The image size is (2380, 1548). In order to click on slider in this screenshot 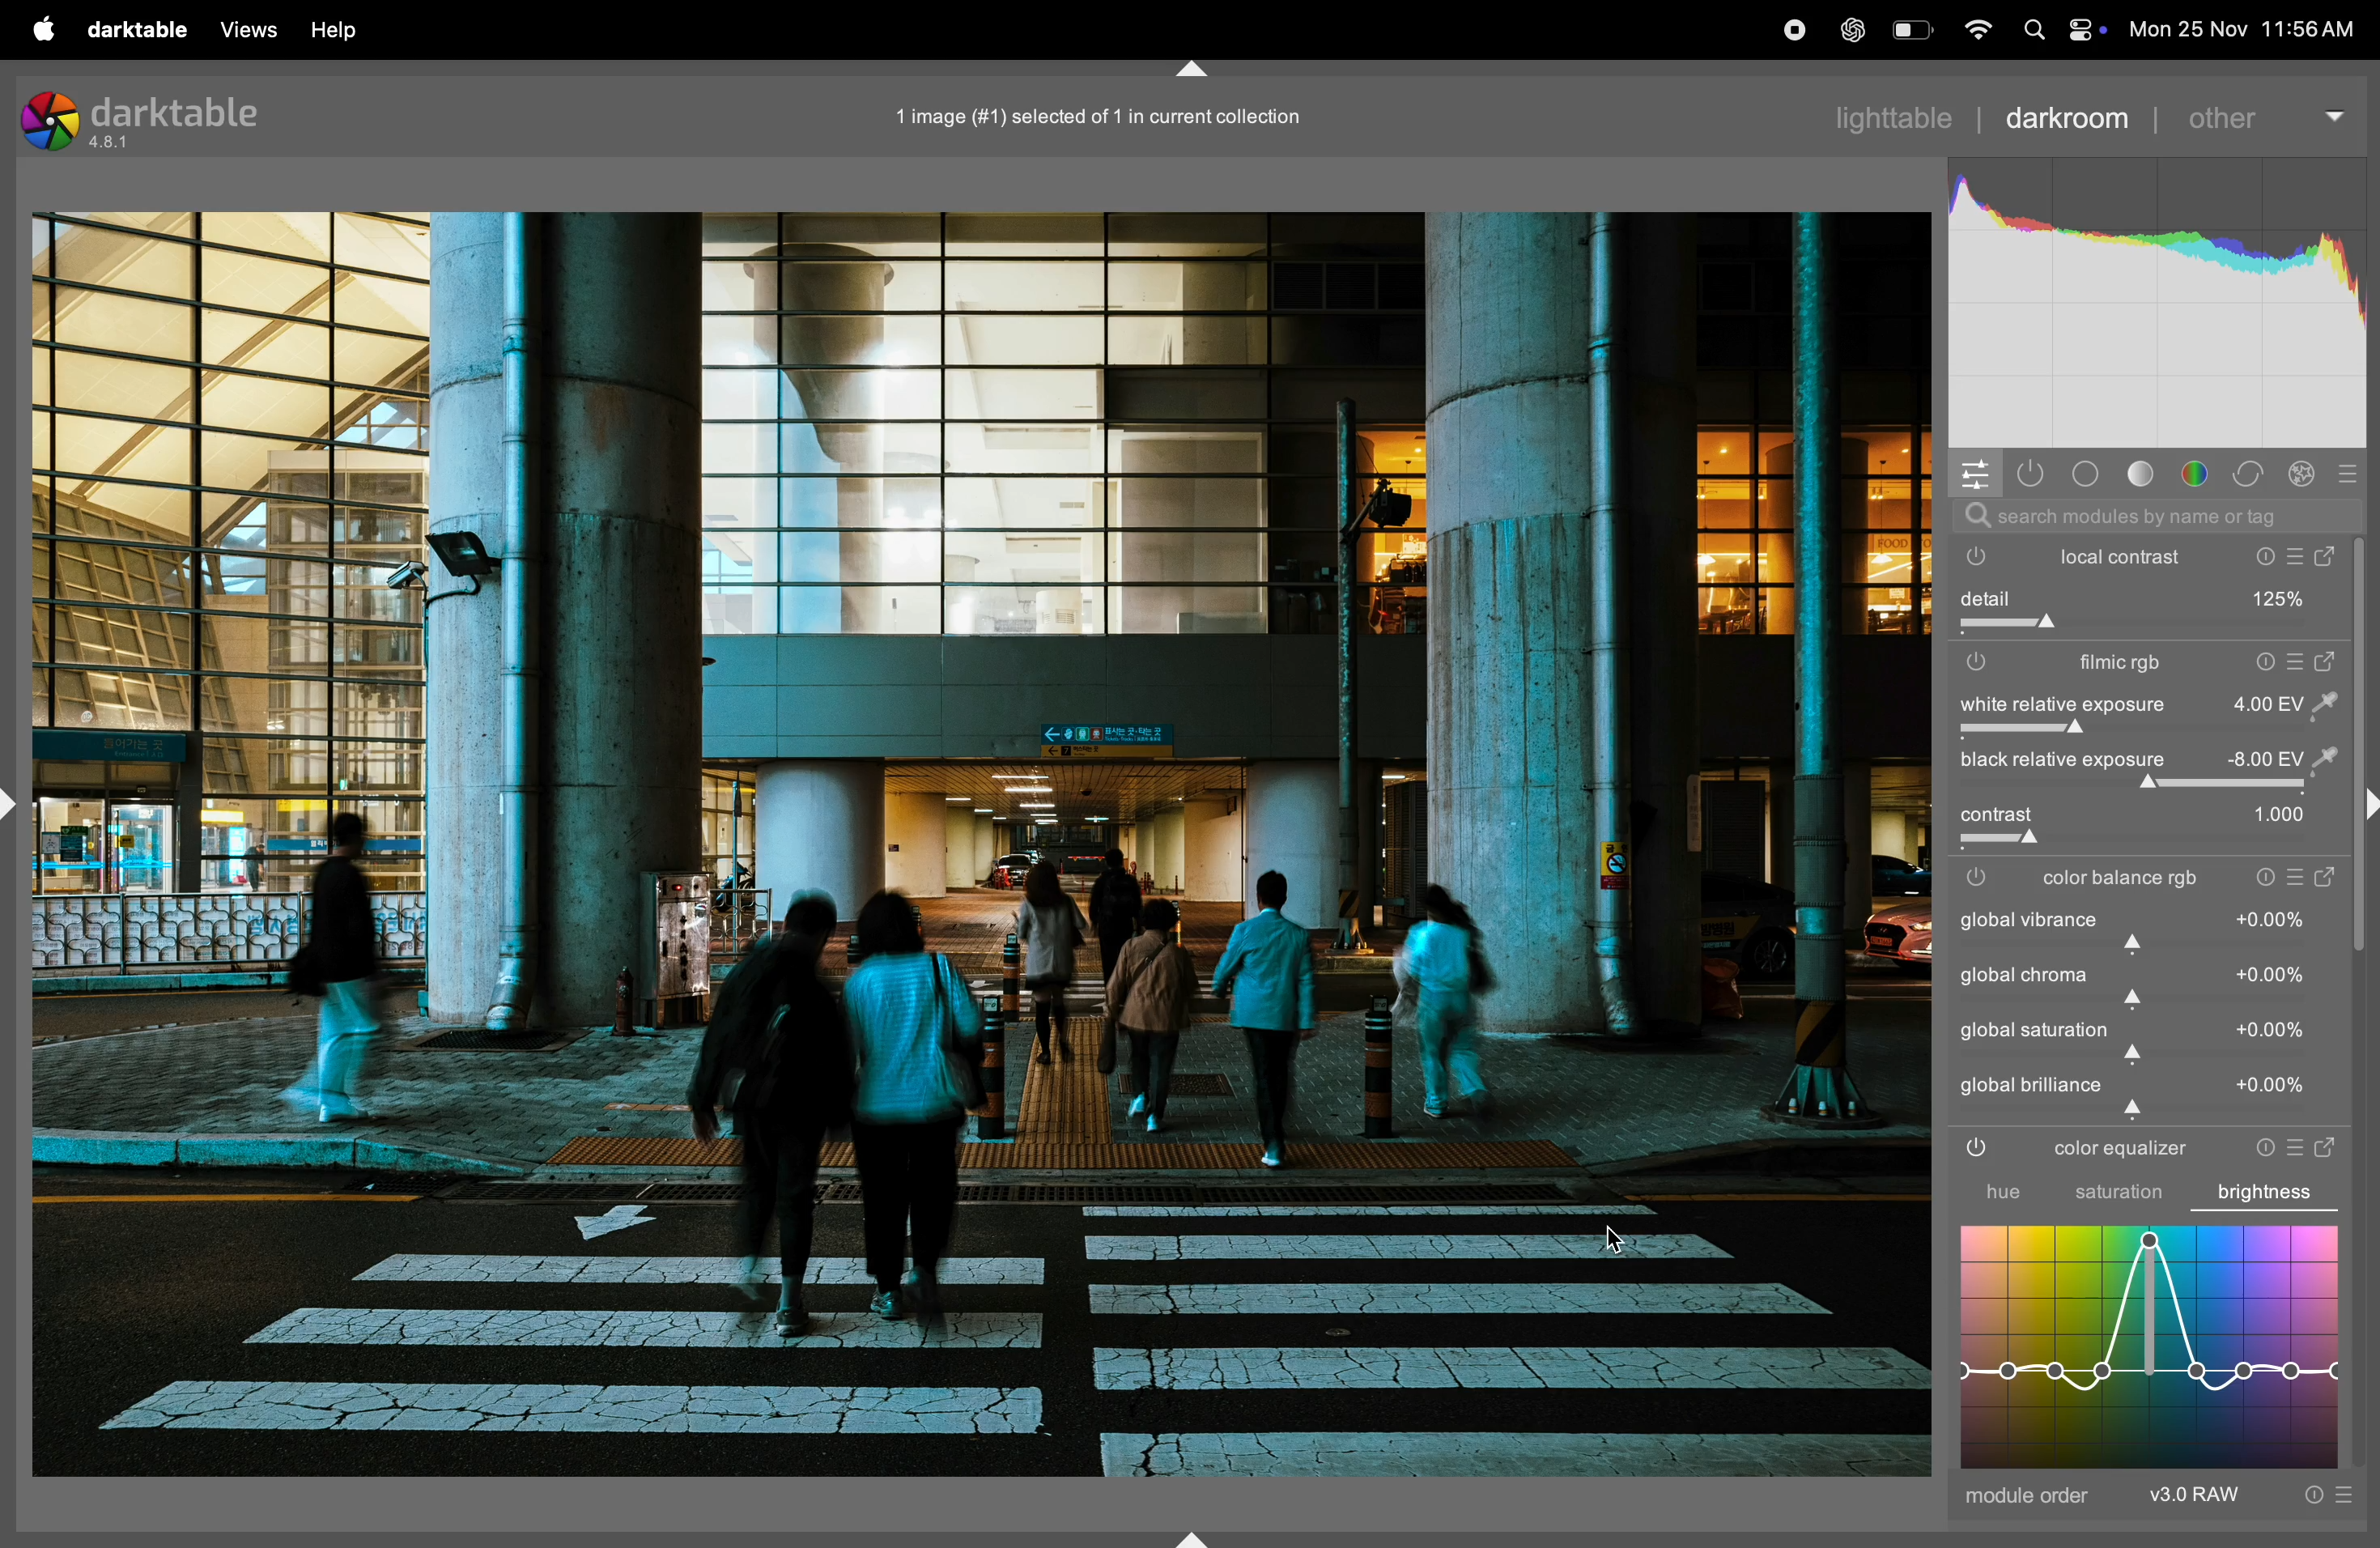, I will do `click(2156, 841)`.